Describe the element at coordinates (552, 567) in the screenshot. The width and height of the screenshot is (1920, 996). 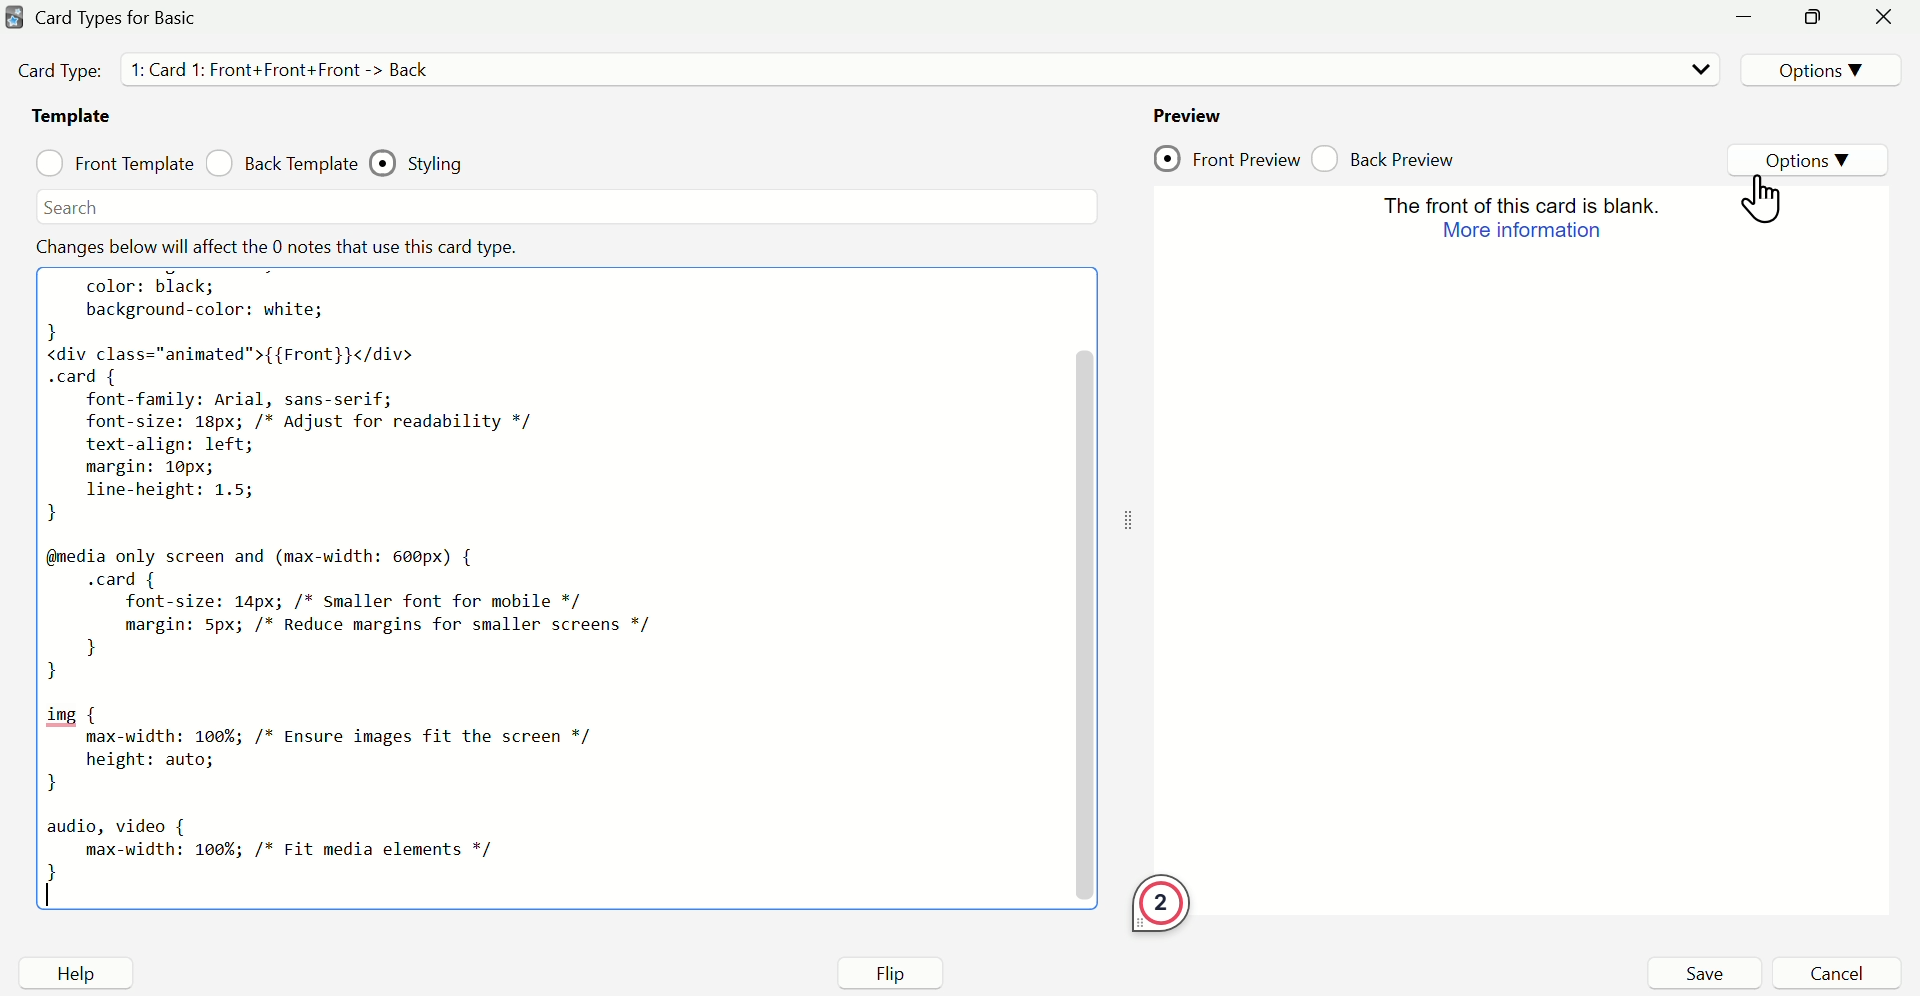
I see `Code` at that location.